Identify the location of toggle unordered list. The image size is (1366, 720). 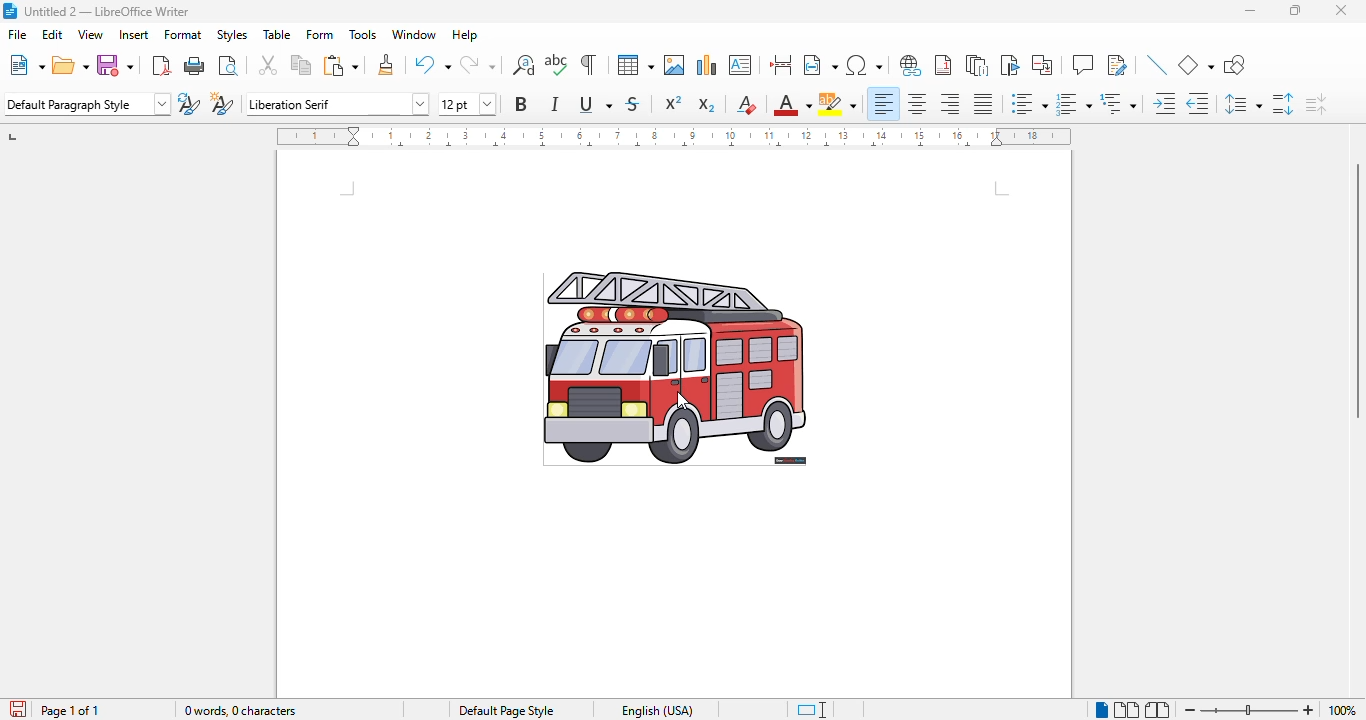
(1028, 104).